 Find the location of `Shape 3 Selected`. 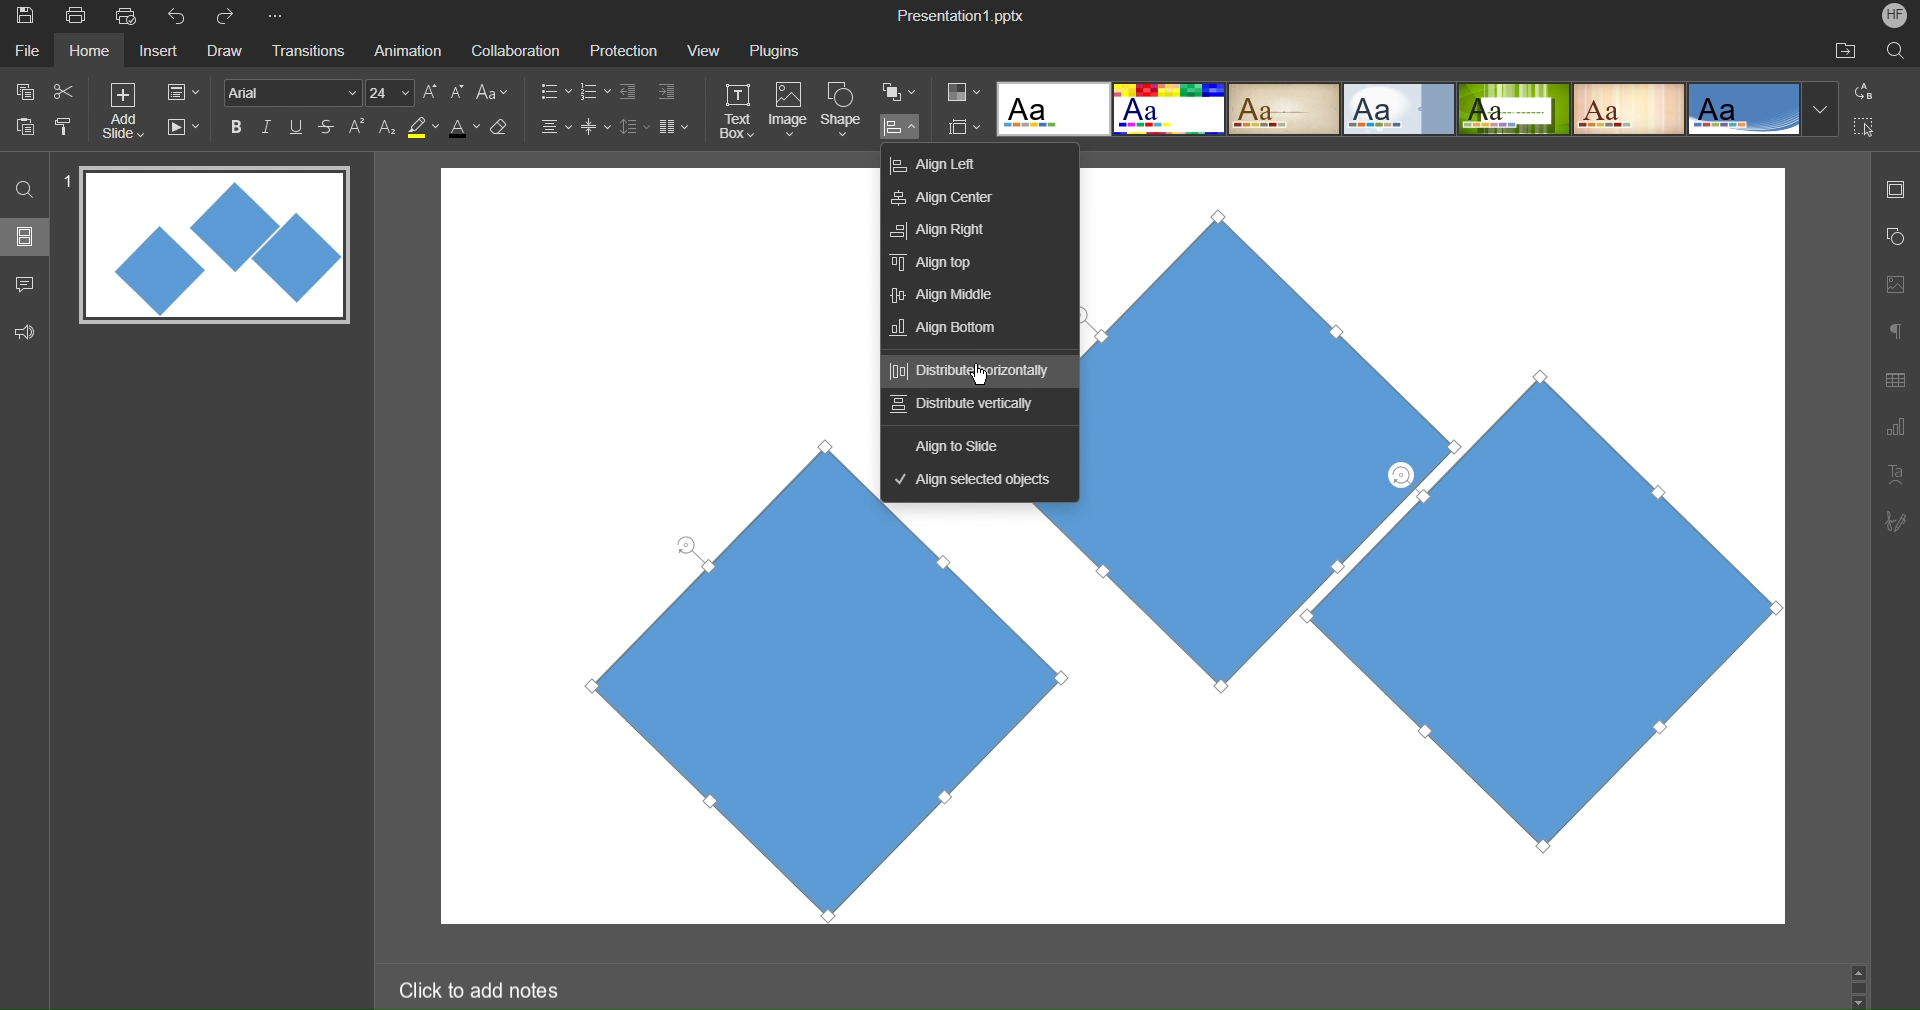

Shape 3 Selected is located at coordinates (1625, 678).